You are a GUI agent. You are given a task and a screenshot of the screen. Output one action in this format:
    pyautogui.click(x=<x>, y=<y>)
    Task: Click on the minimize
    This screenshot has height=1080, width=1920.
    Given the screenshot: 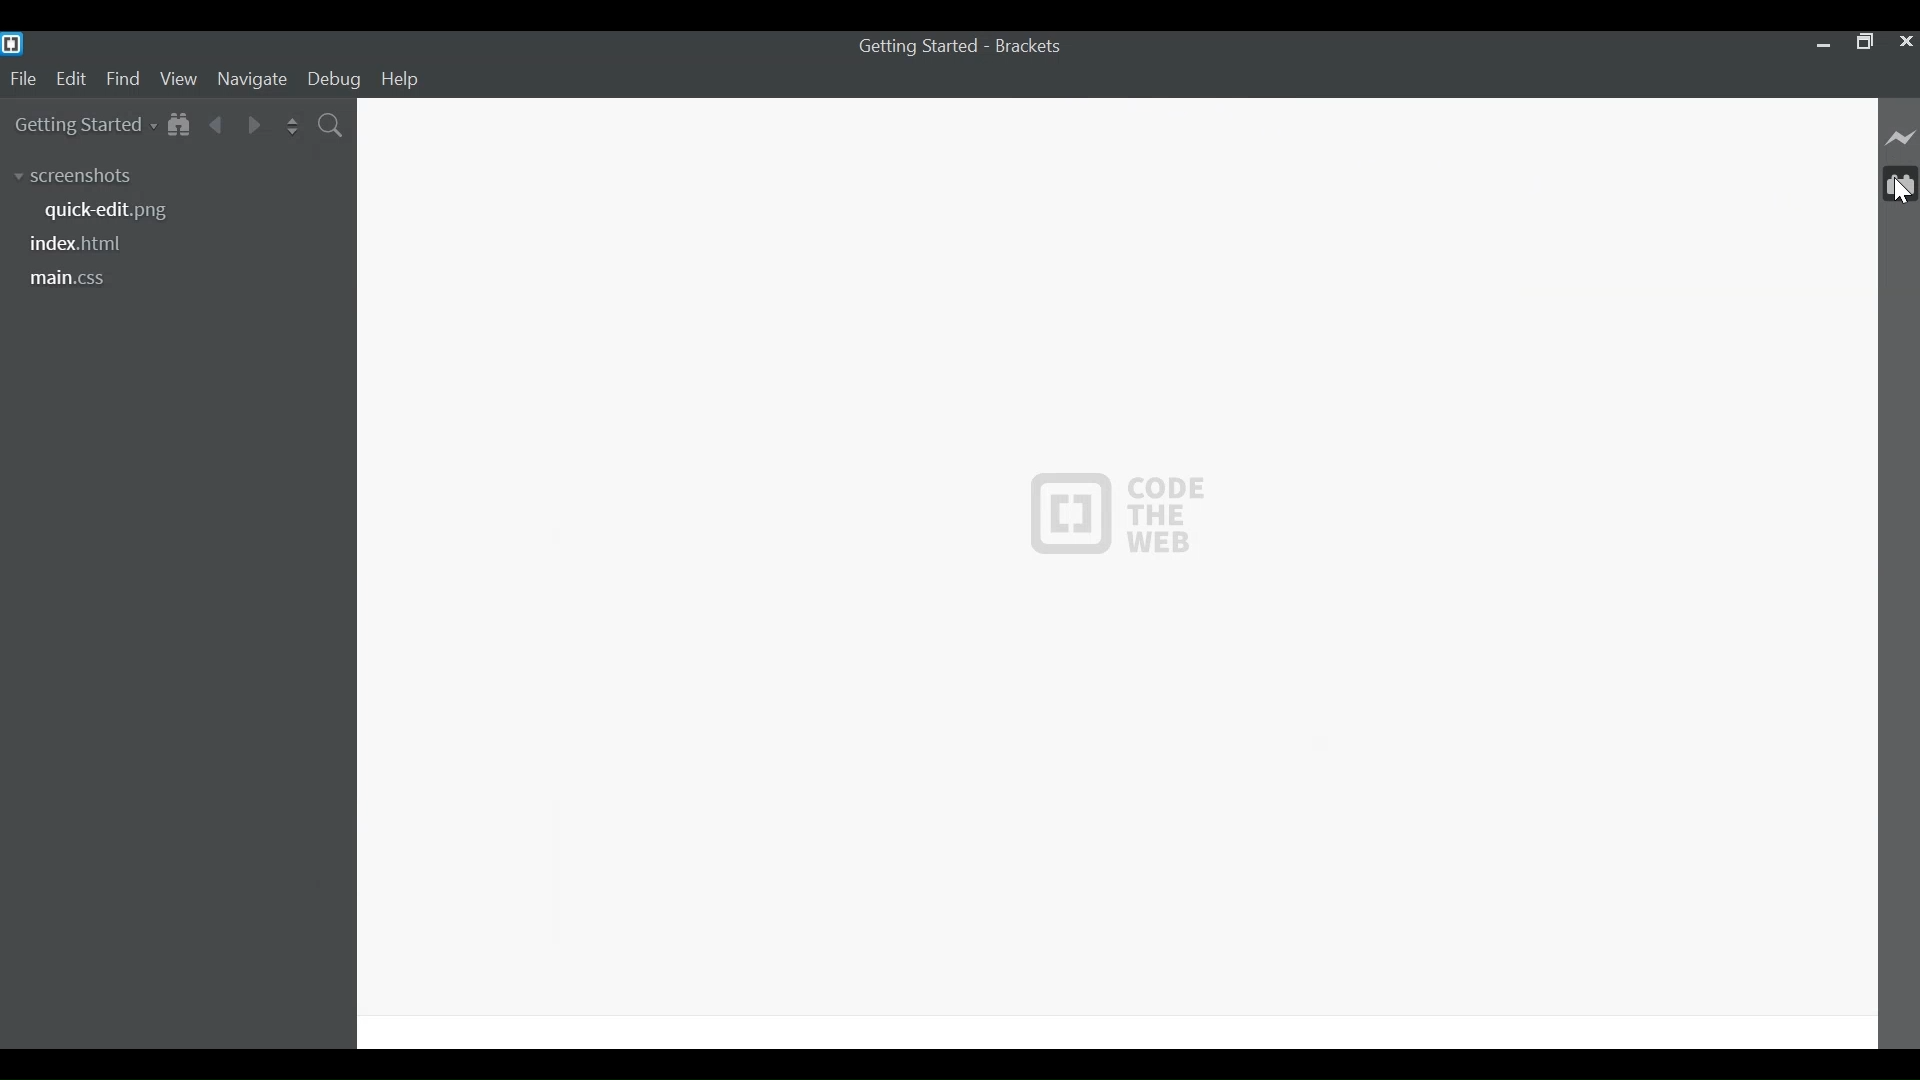 What is the action you would take?
    pyautogui.click(x=1823, y=44)
    